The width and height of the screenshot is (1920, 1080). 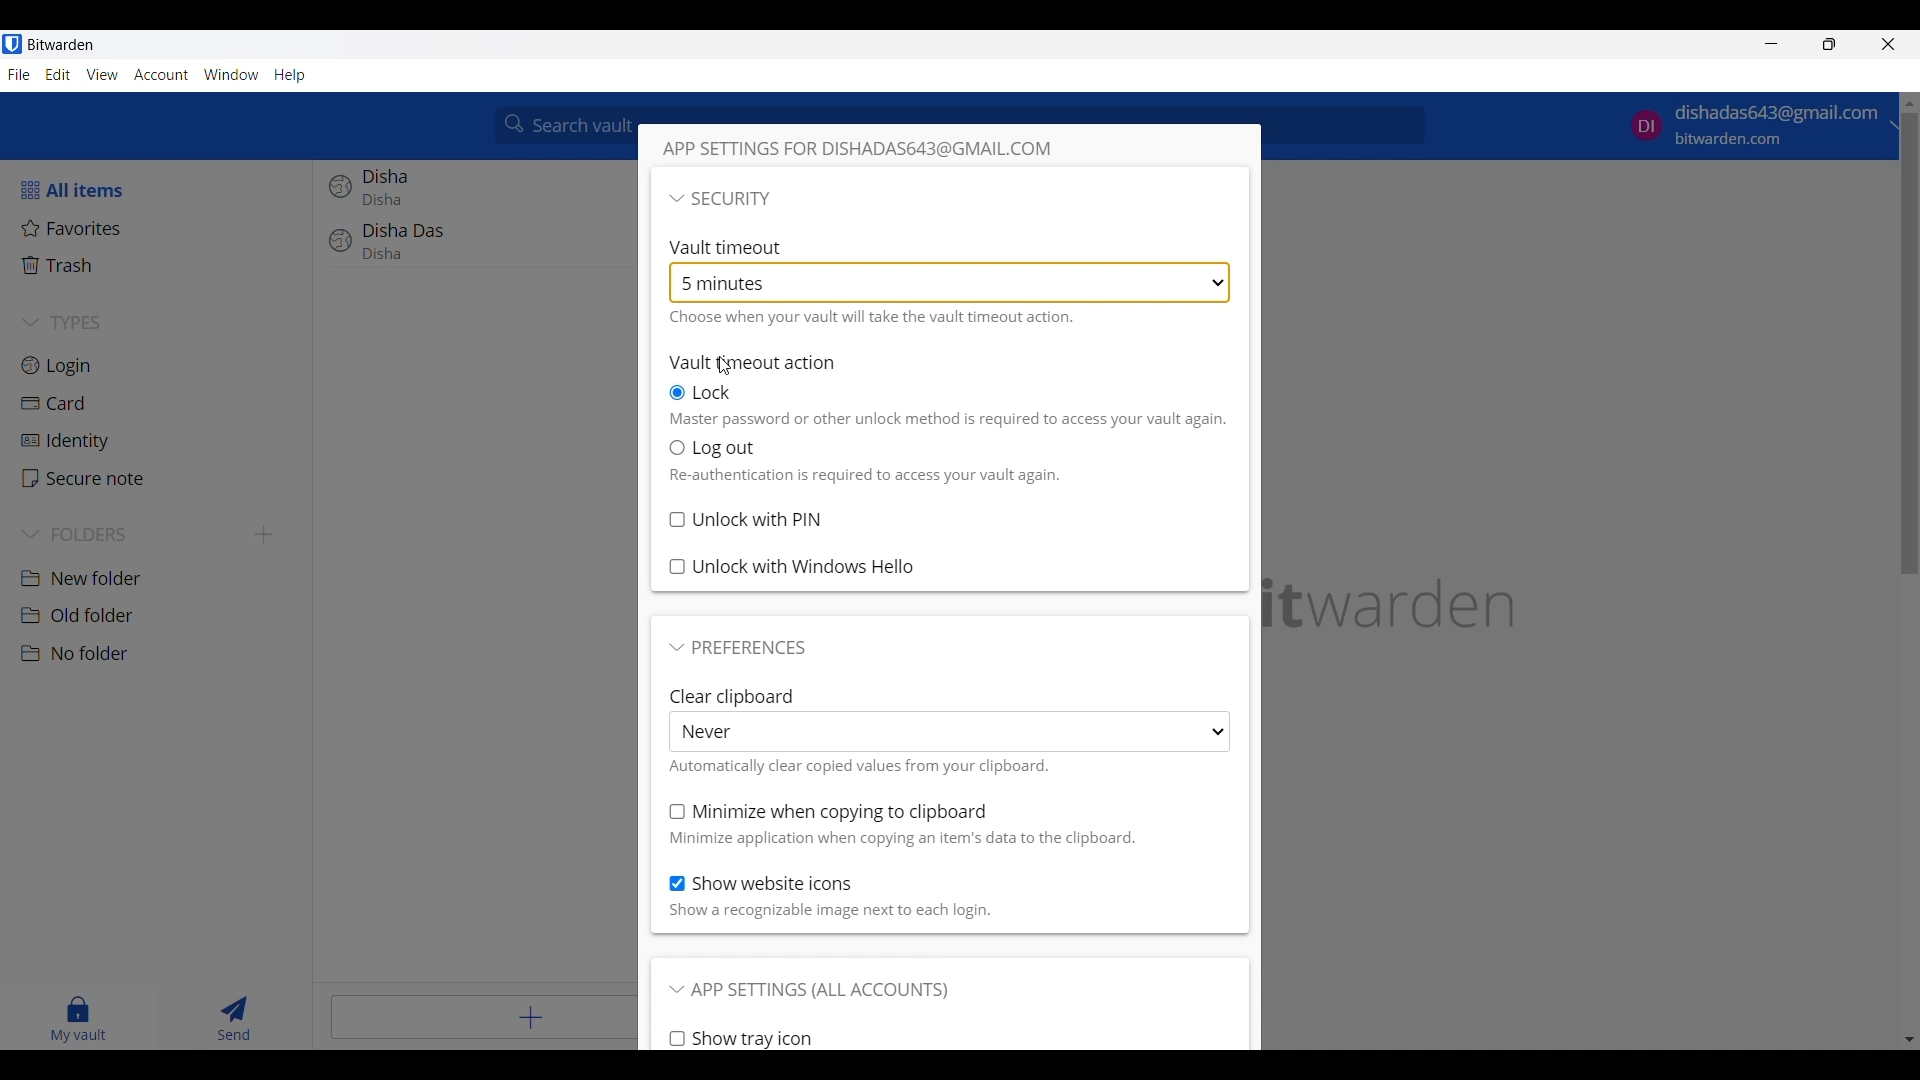 What do you see at coordinates (946, 420) in the screenshot?
I see `Description of action` at bounding box center [946, 420].